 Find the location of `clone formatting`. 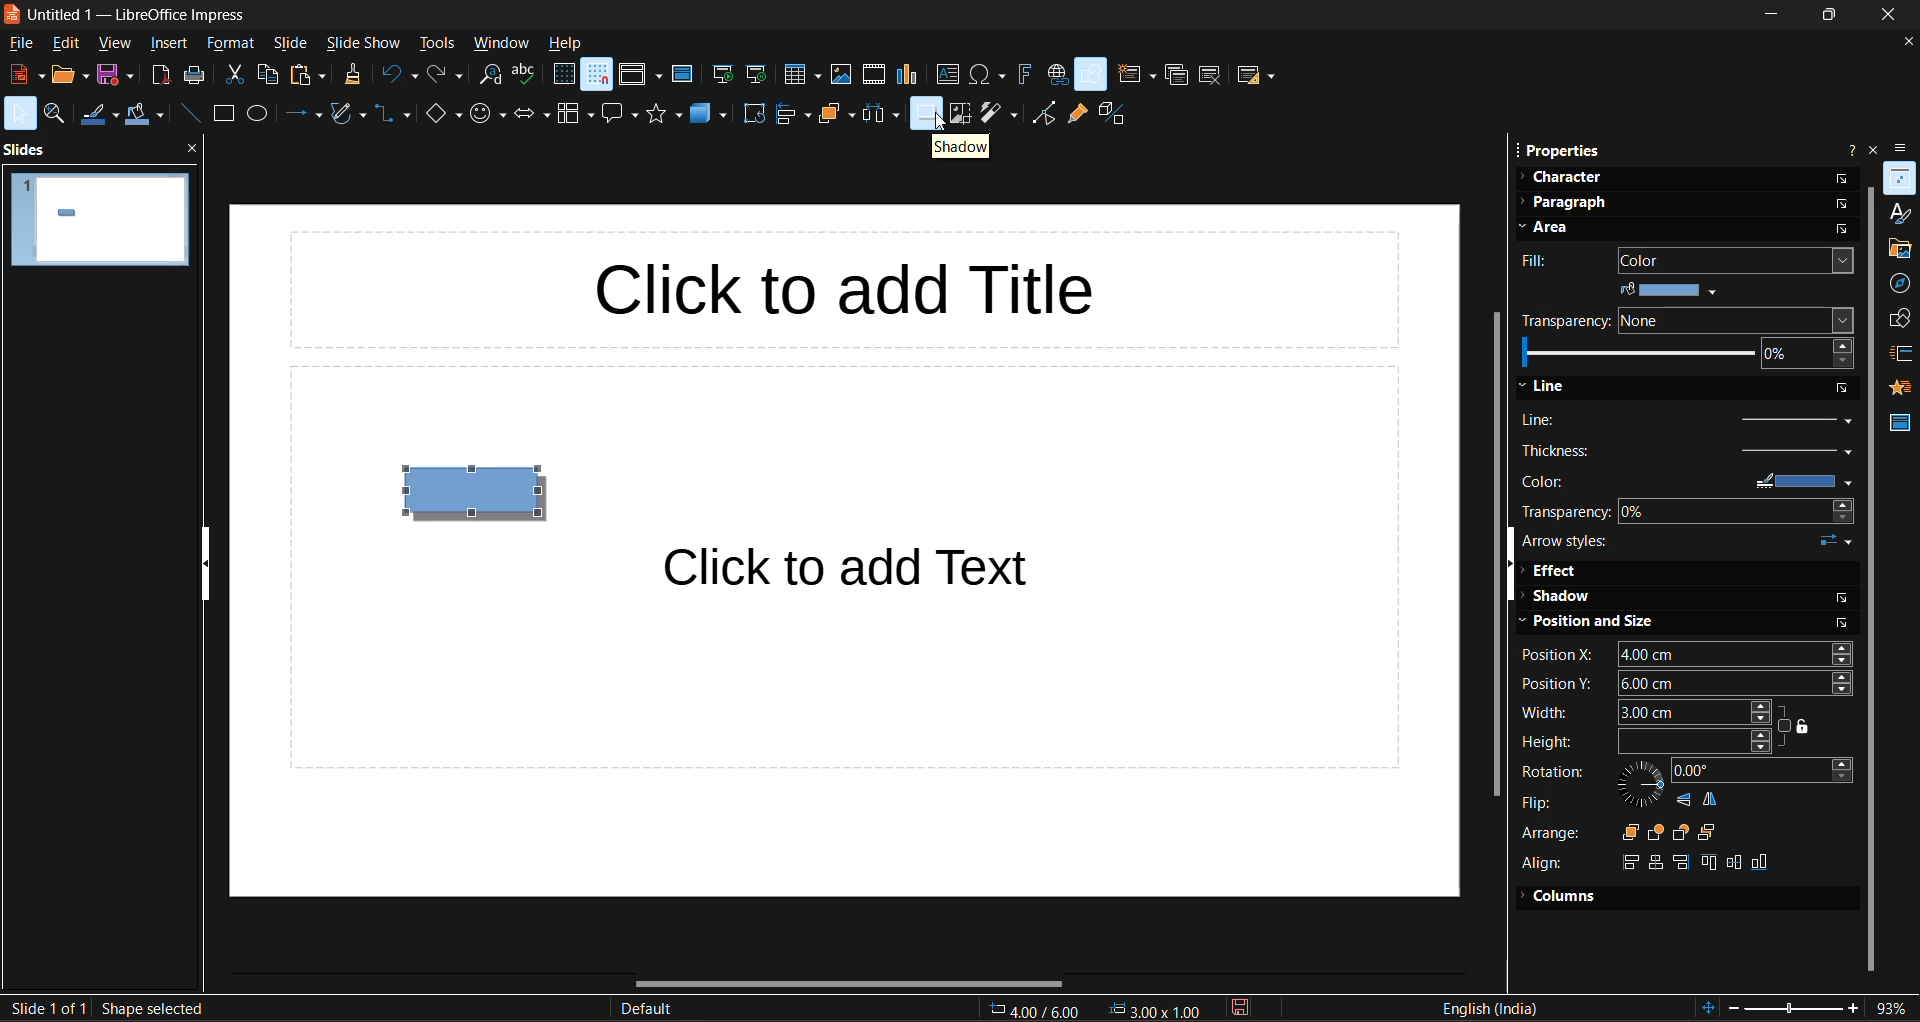

clone formatting is located at coordinates (352, 74).